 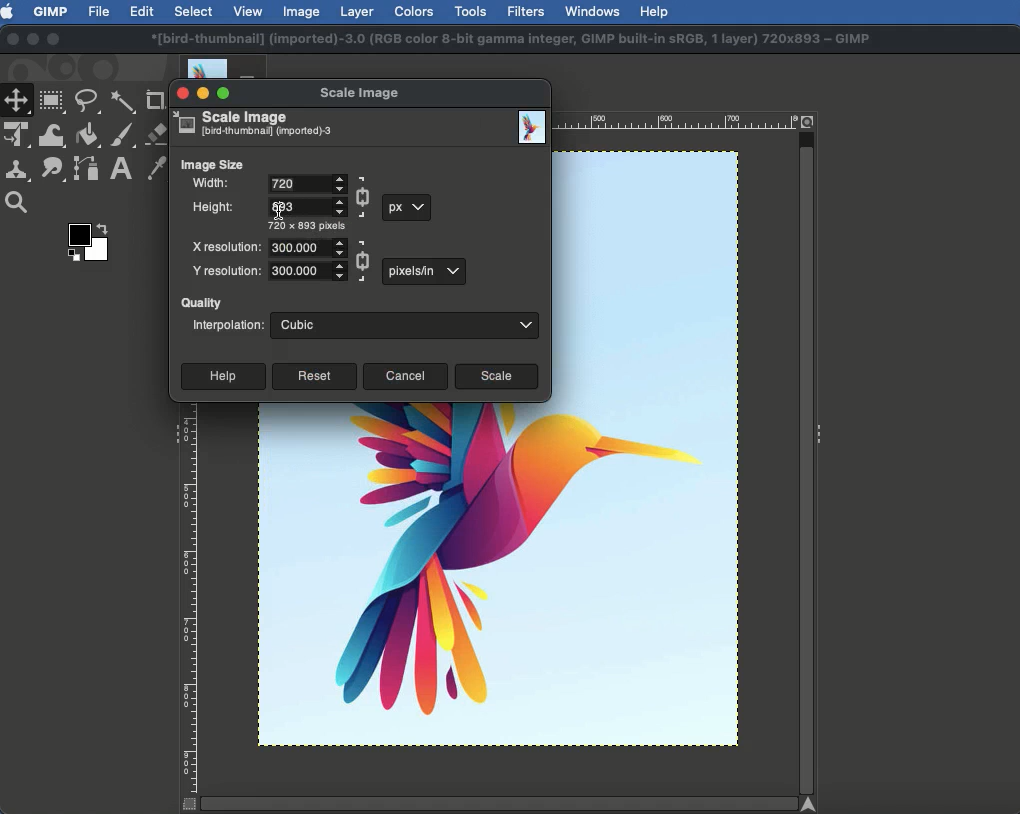 I want to click on Smudge tool, so click(x=54, y=171).